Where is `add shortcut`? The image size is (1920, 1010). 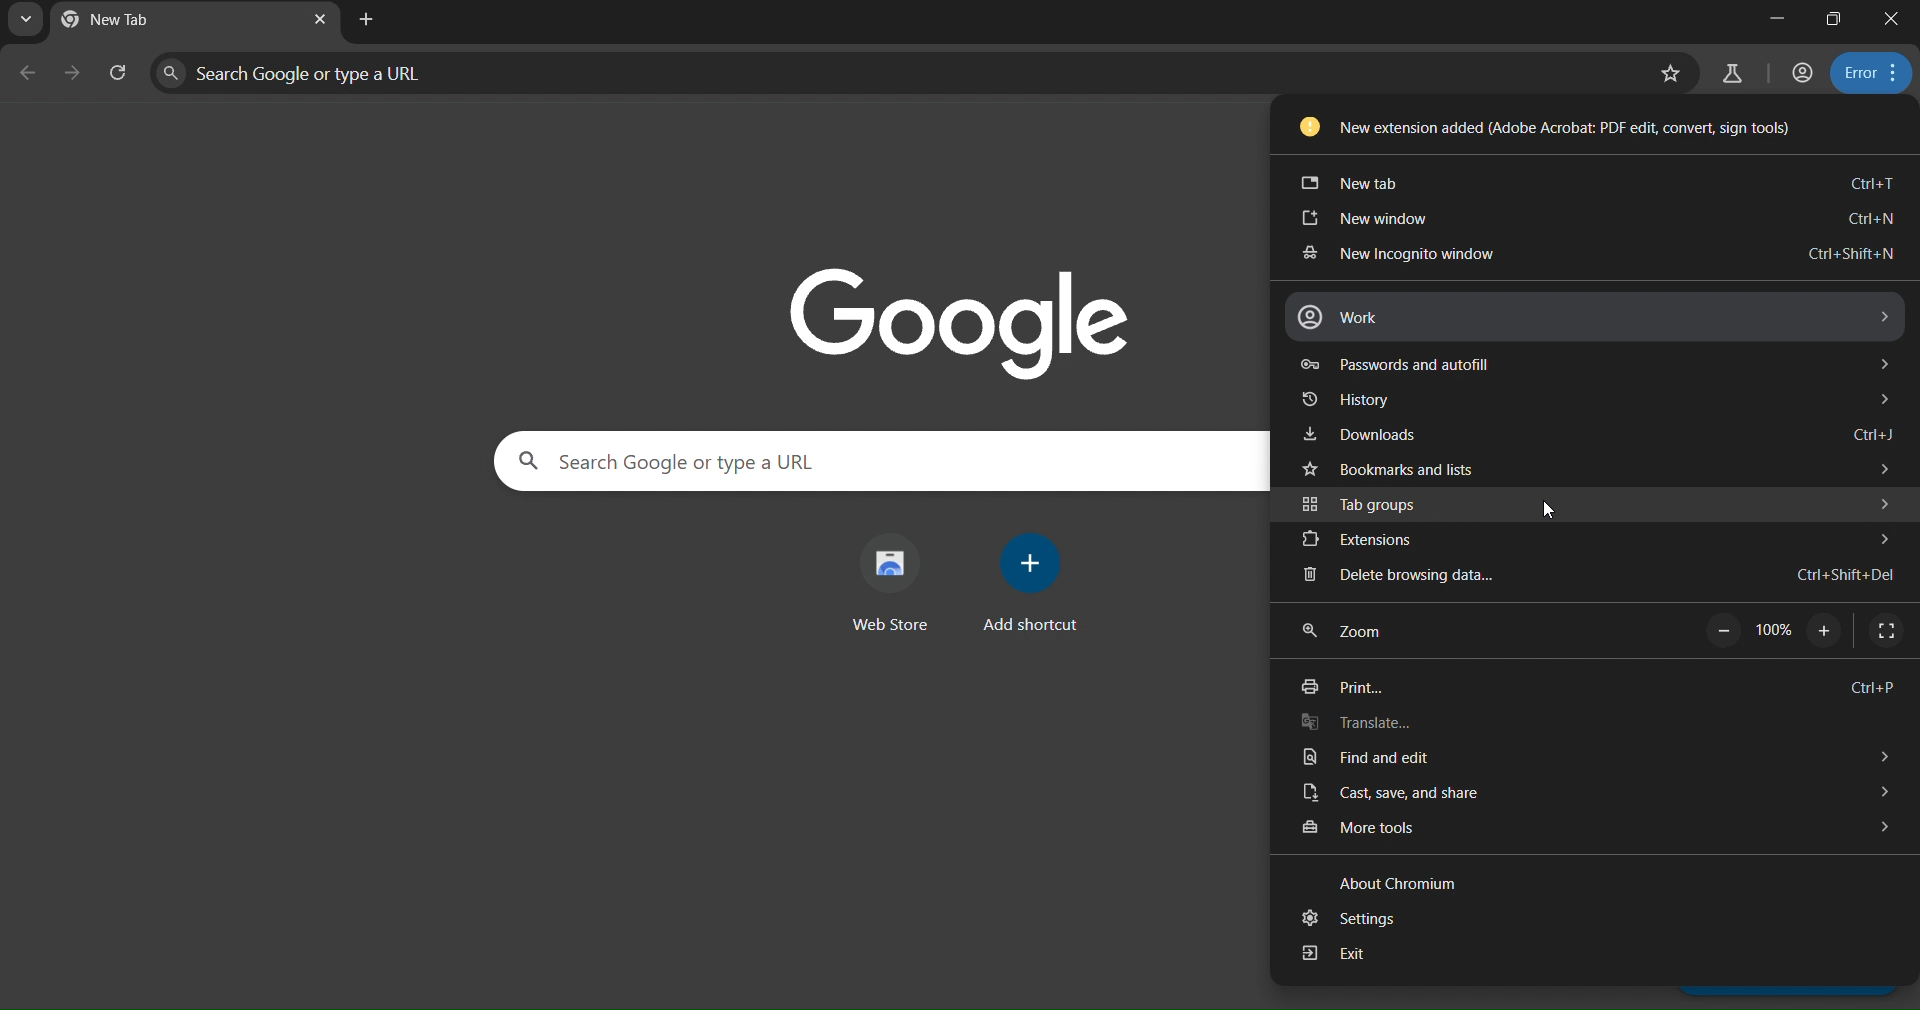 add shortcut is located at coordinates (1028, 589).